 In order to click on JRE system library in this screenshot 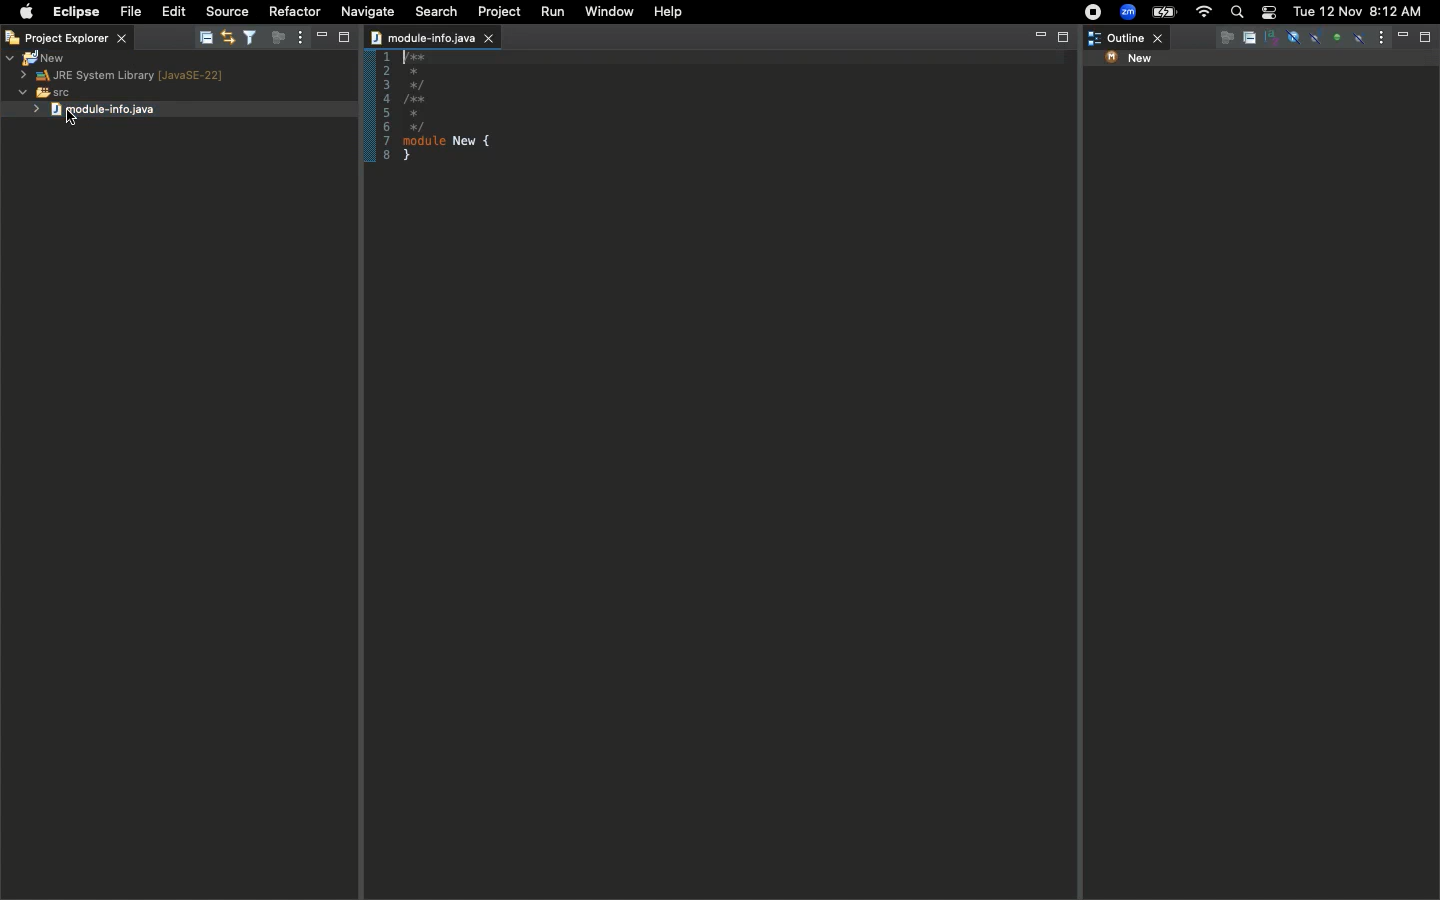, I will do `click(124, 77)`.